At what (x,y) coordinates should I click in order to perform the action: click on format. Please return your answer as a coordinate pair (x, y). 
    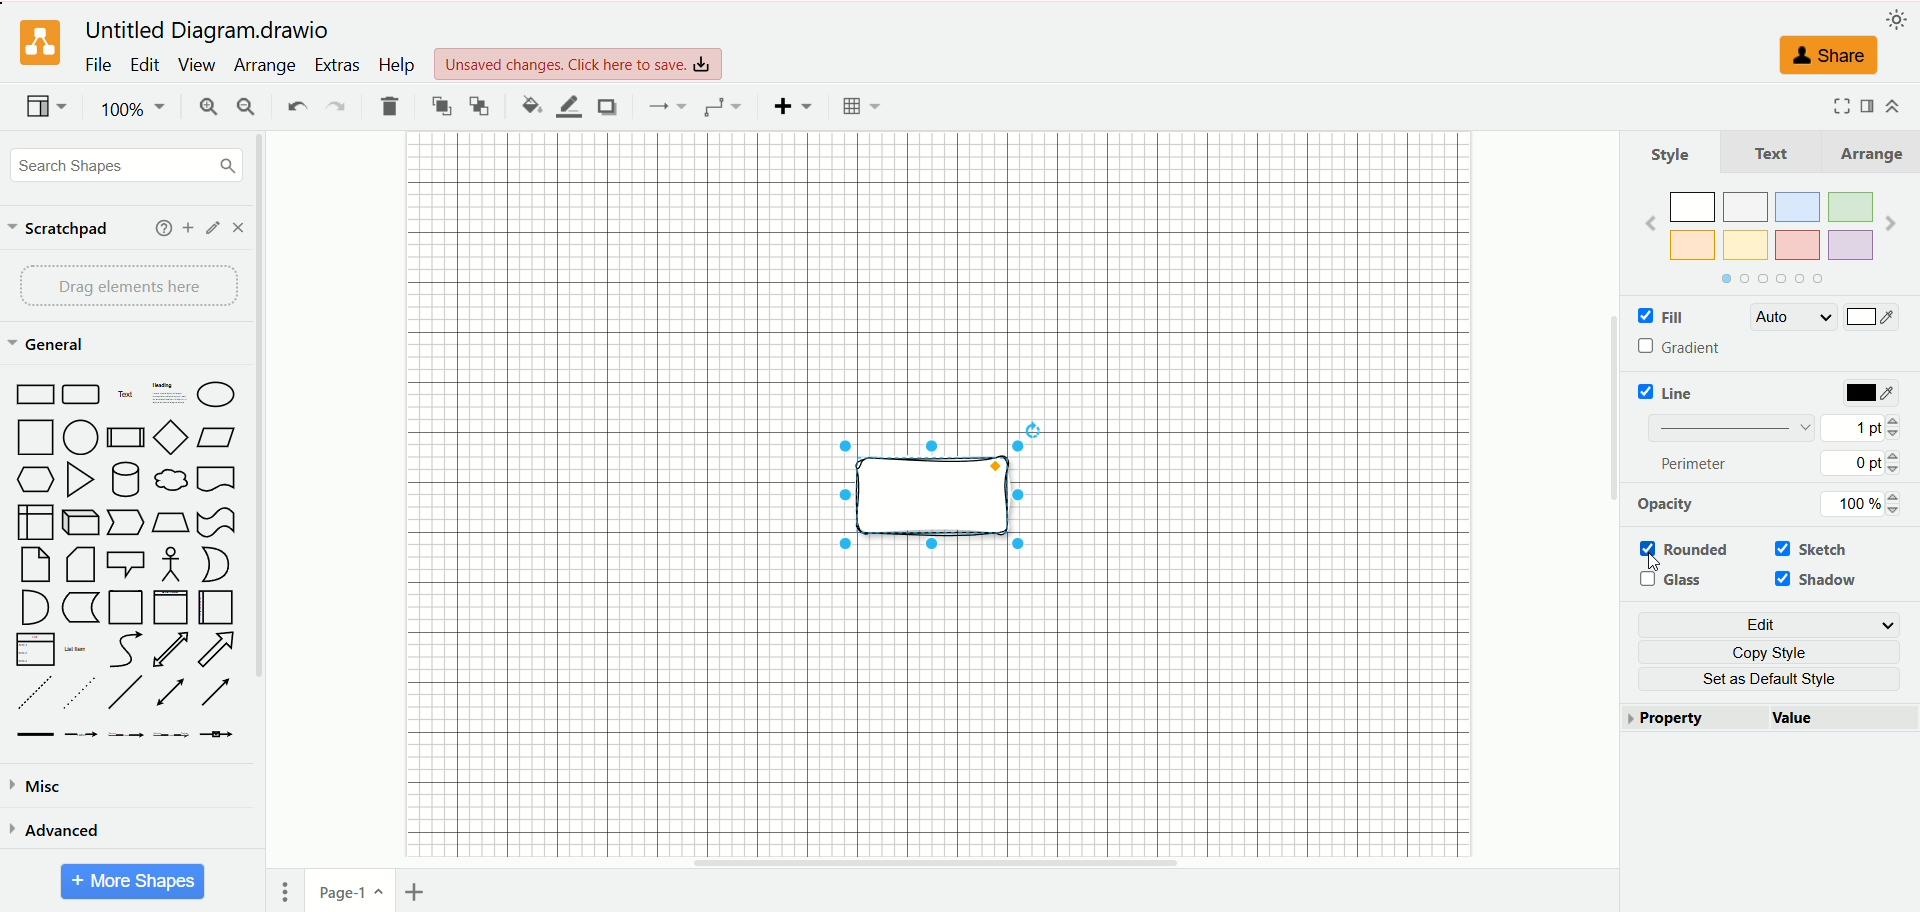
    Looking at the image, I should click on (1868, 104).